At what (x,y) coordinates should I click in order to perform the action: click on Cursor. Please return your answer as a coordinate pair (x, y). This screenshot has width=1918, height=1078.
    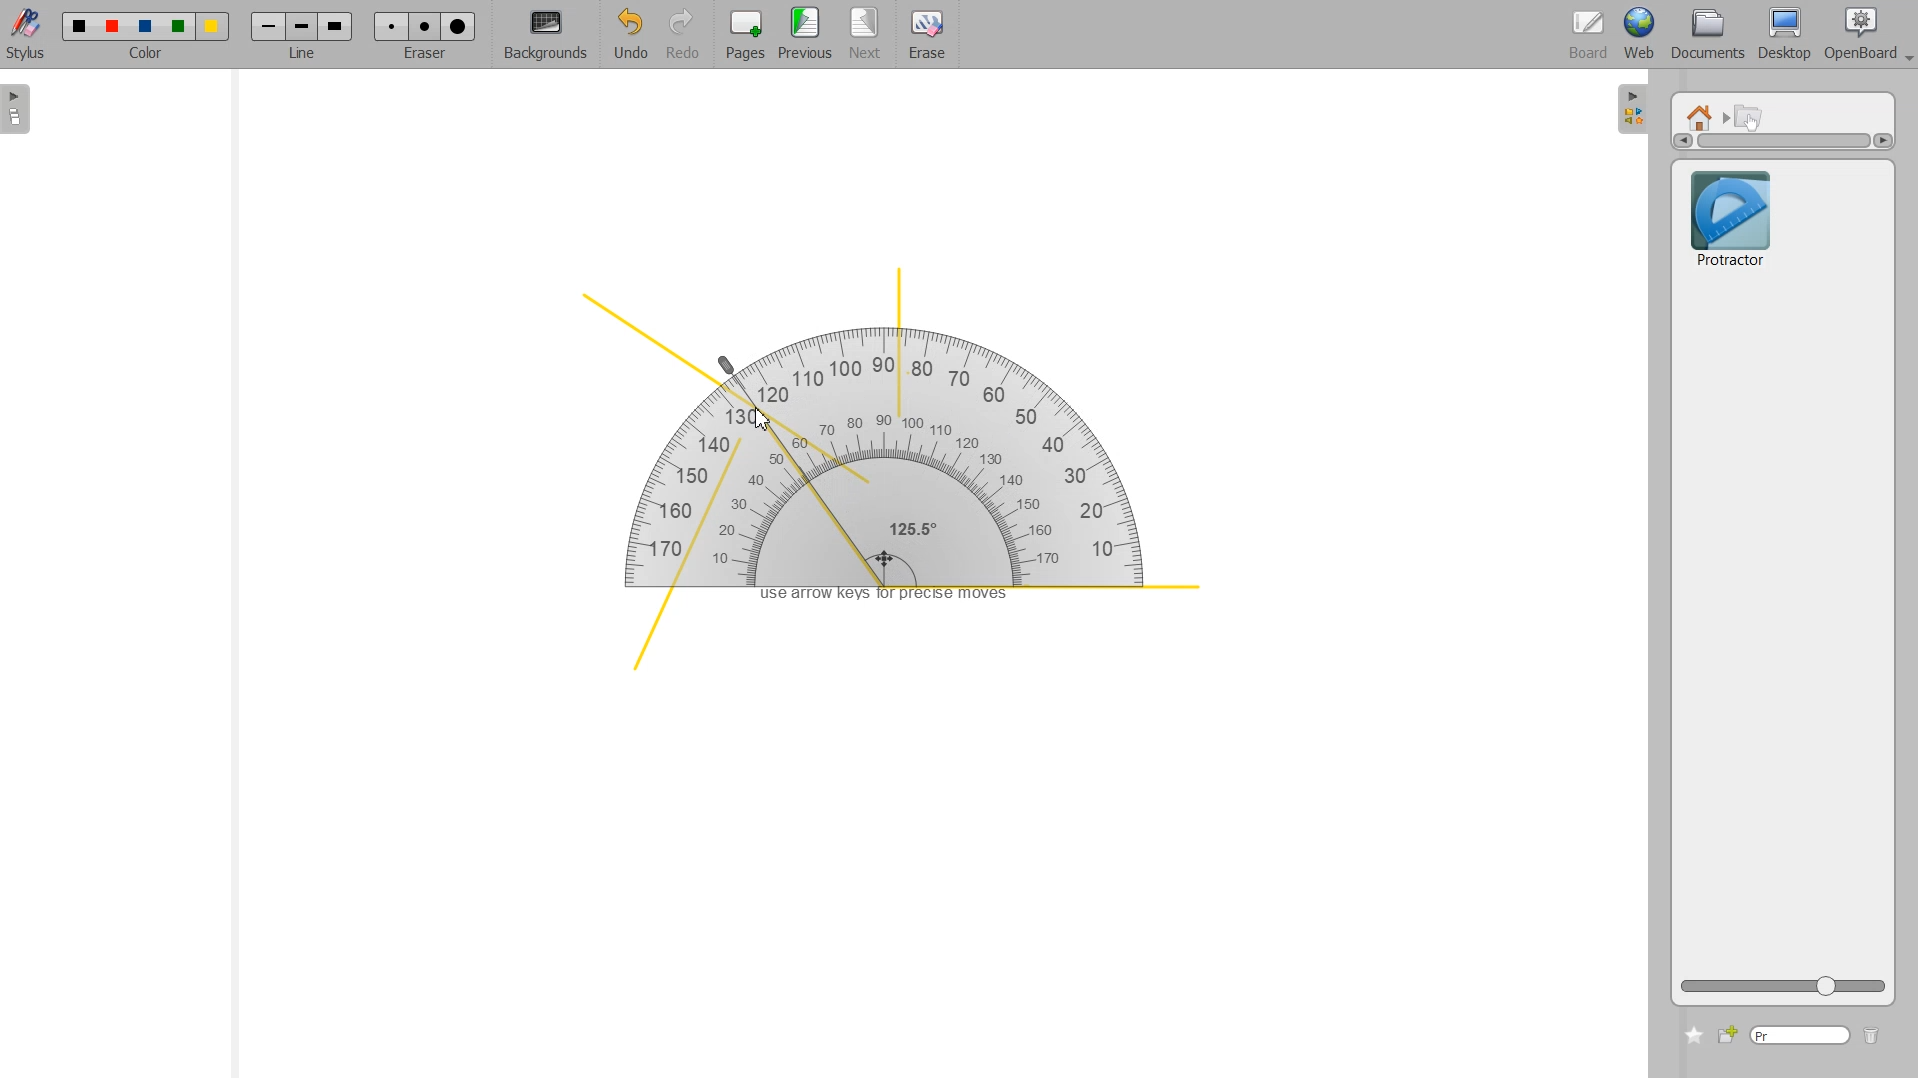
    Looking at the image, I should click on (764, 419).